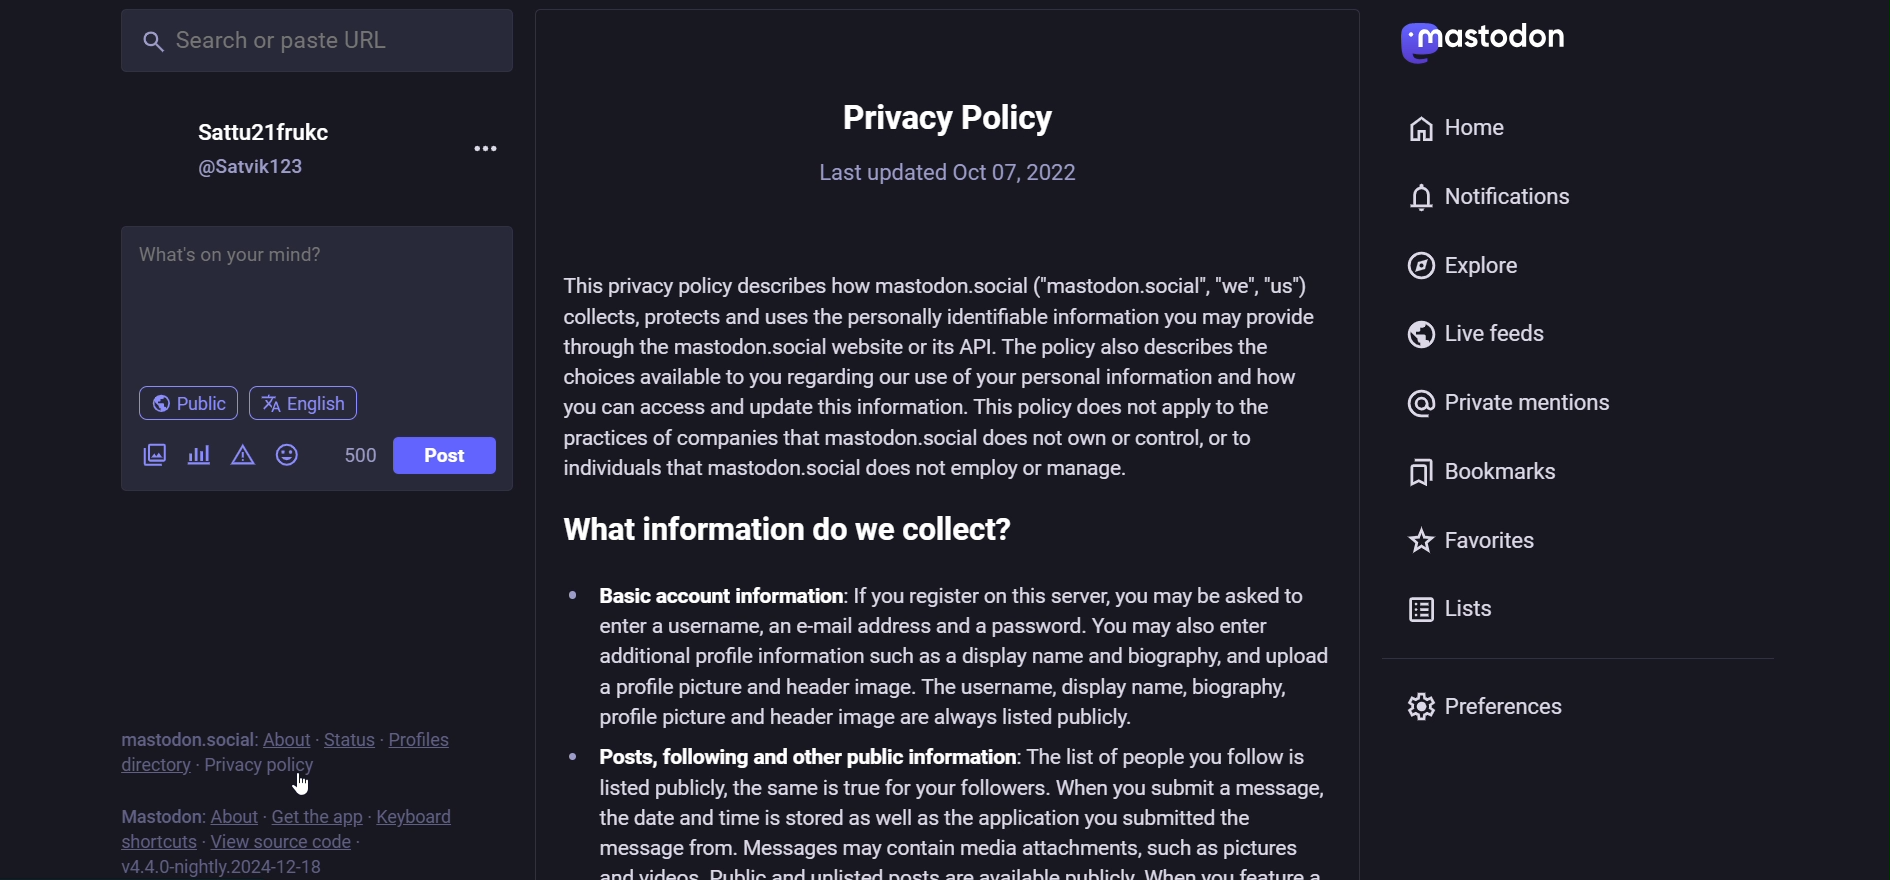 The image size is (1890, 880). I want to click on preferences, so click(1500, 701).